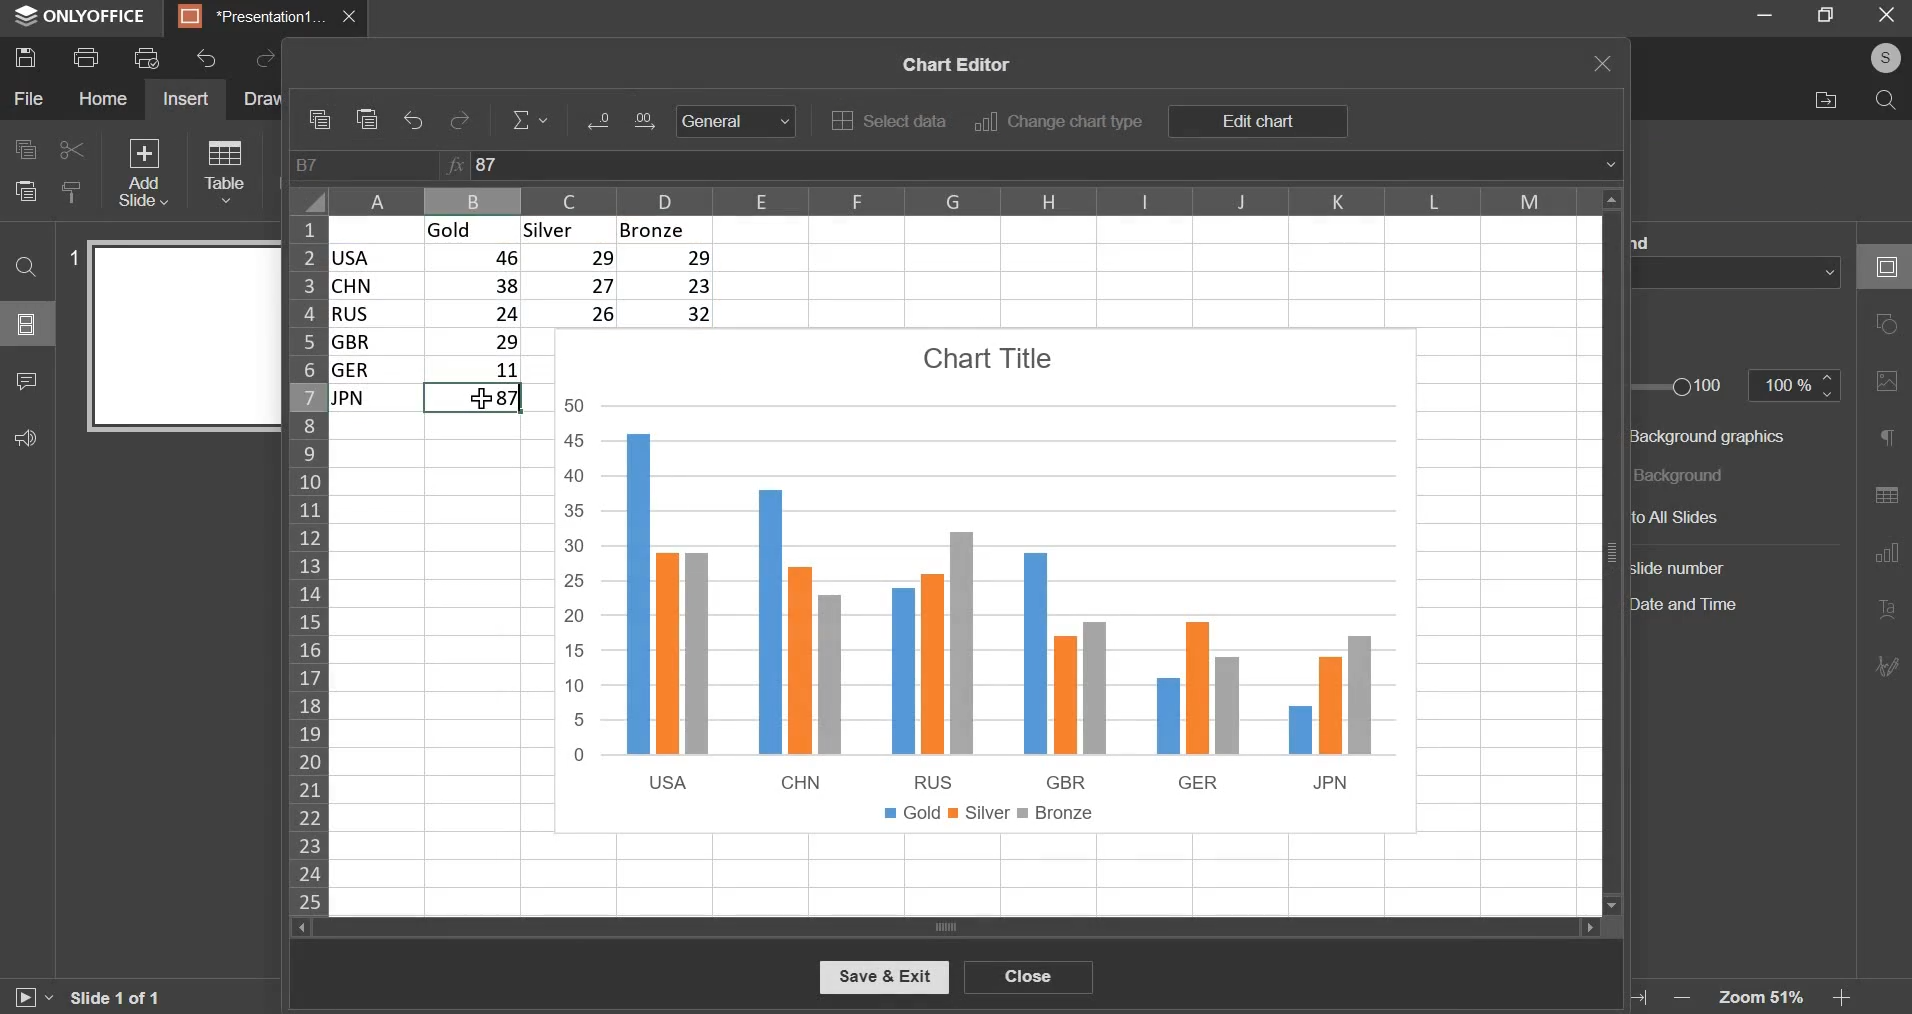  I want to click on undo, so click(415, 122).